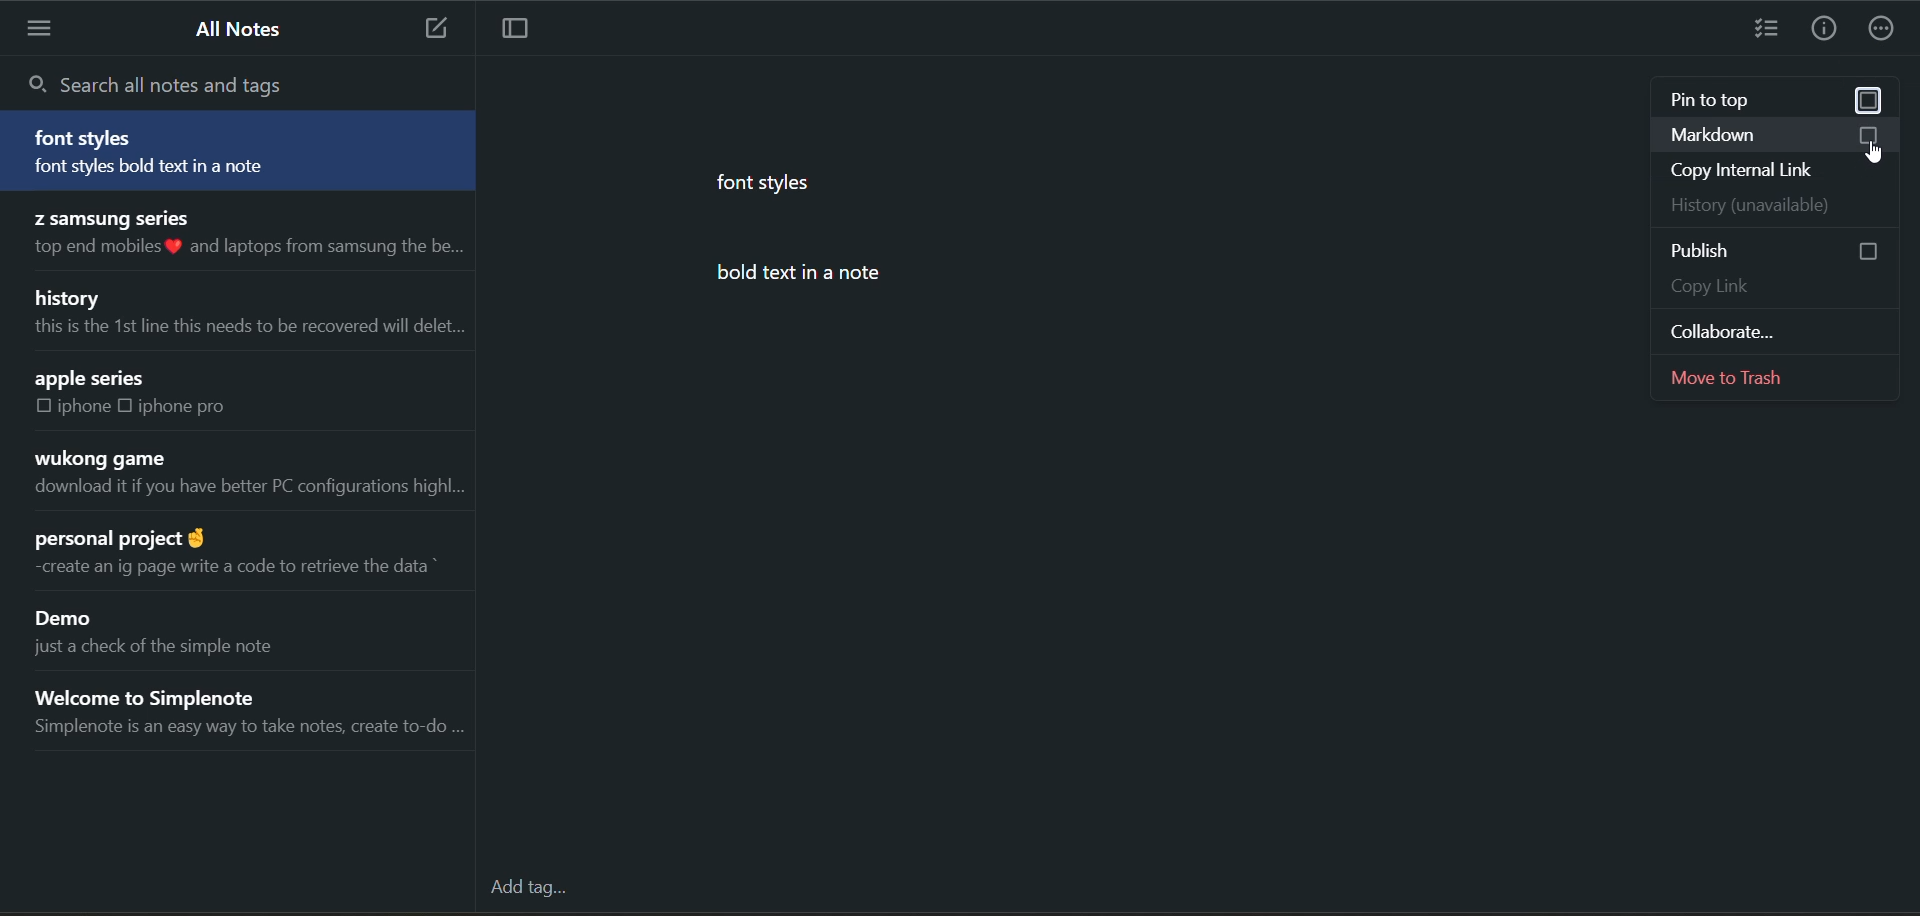 Image resolution: width=1920 pixels, height=916 pixels. What do you see at coordinates (1871, 154) in the screenshot?
I see `cursor` at bounding box center [1871, 154].